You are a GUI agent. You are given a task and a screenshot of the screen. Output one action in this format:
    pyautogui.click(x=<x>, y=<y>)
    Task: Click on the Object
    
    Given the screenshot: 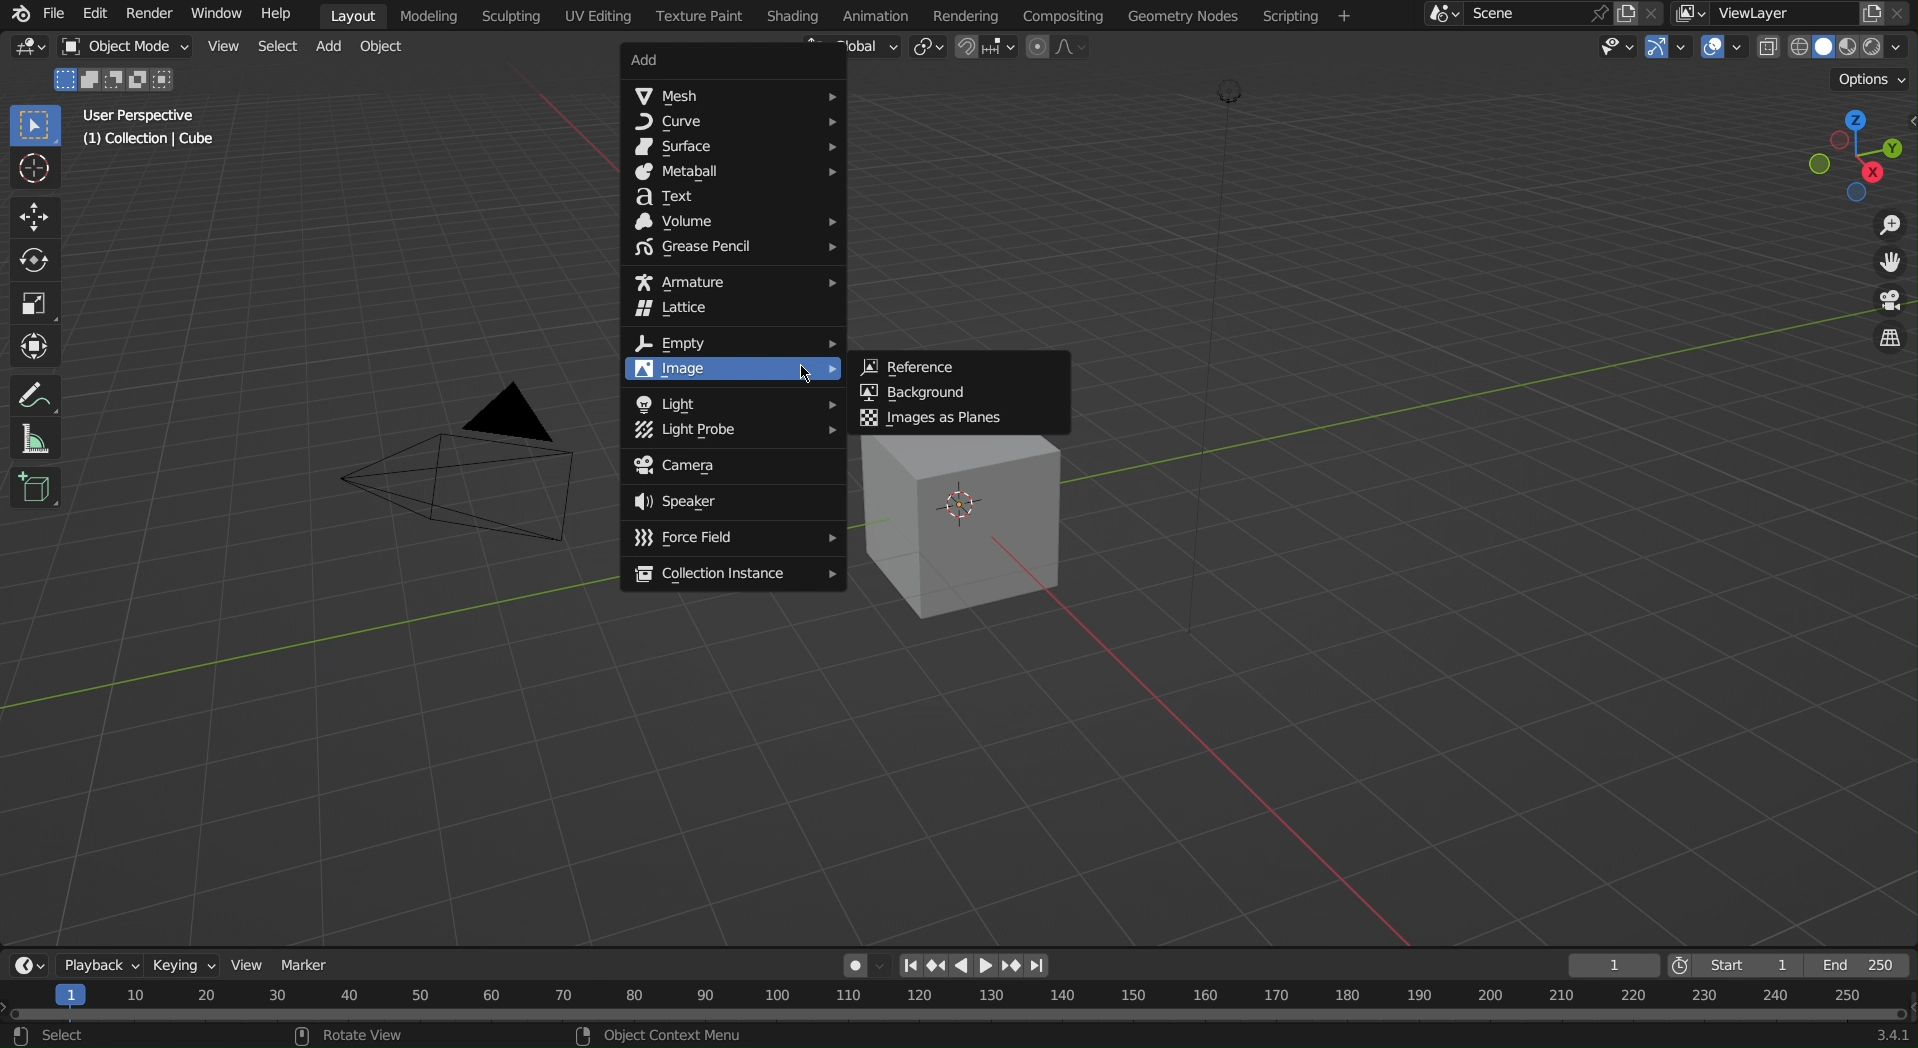 What is the action you would take?
    pyautogui.click(x=383, y=51)
    